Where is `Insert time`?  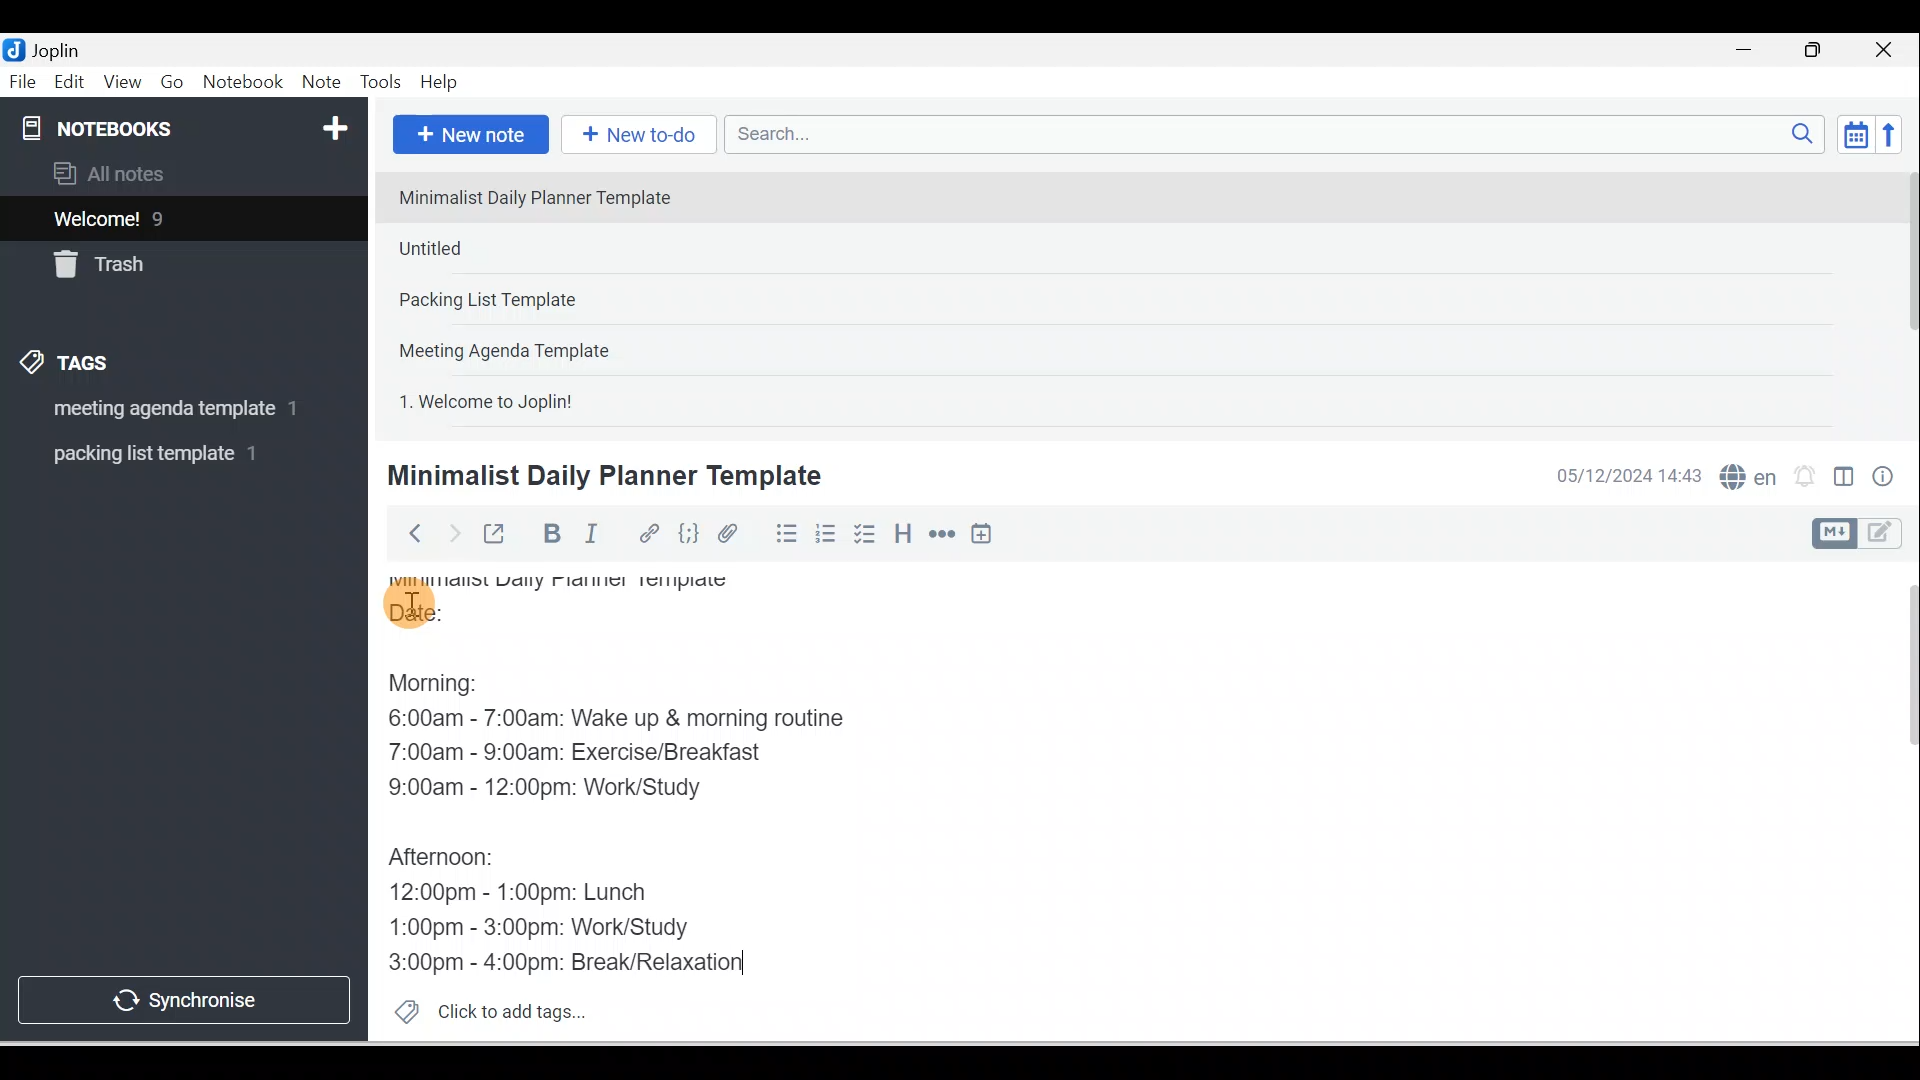 Insert time is located at coordinates (981, 535).